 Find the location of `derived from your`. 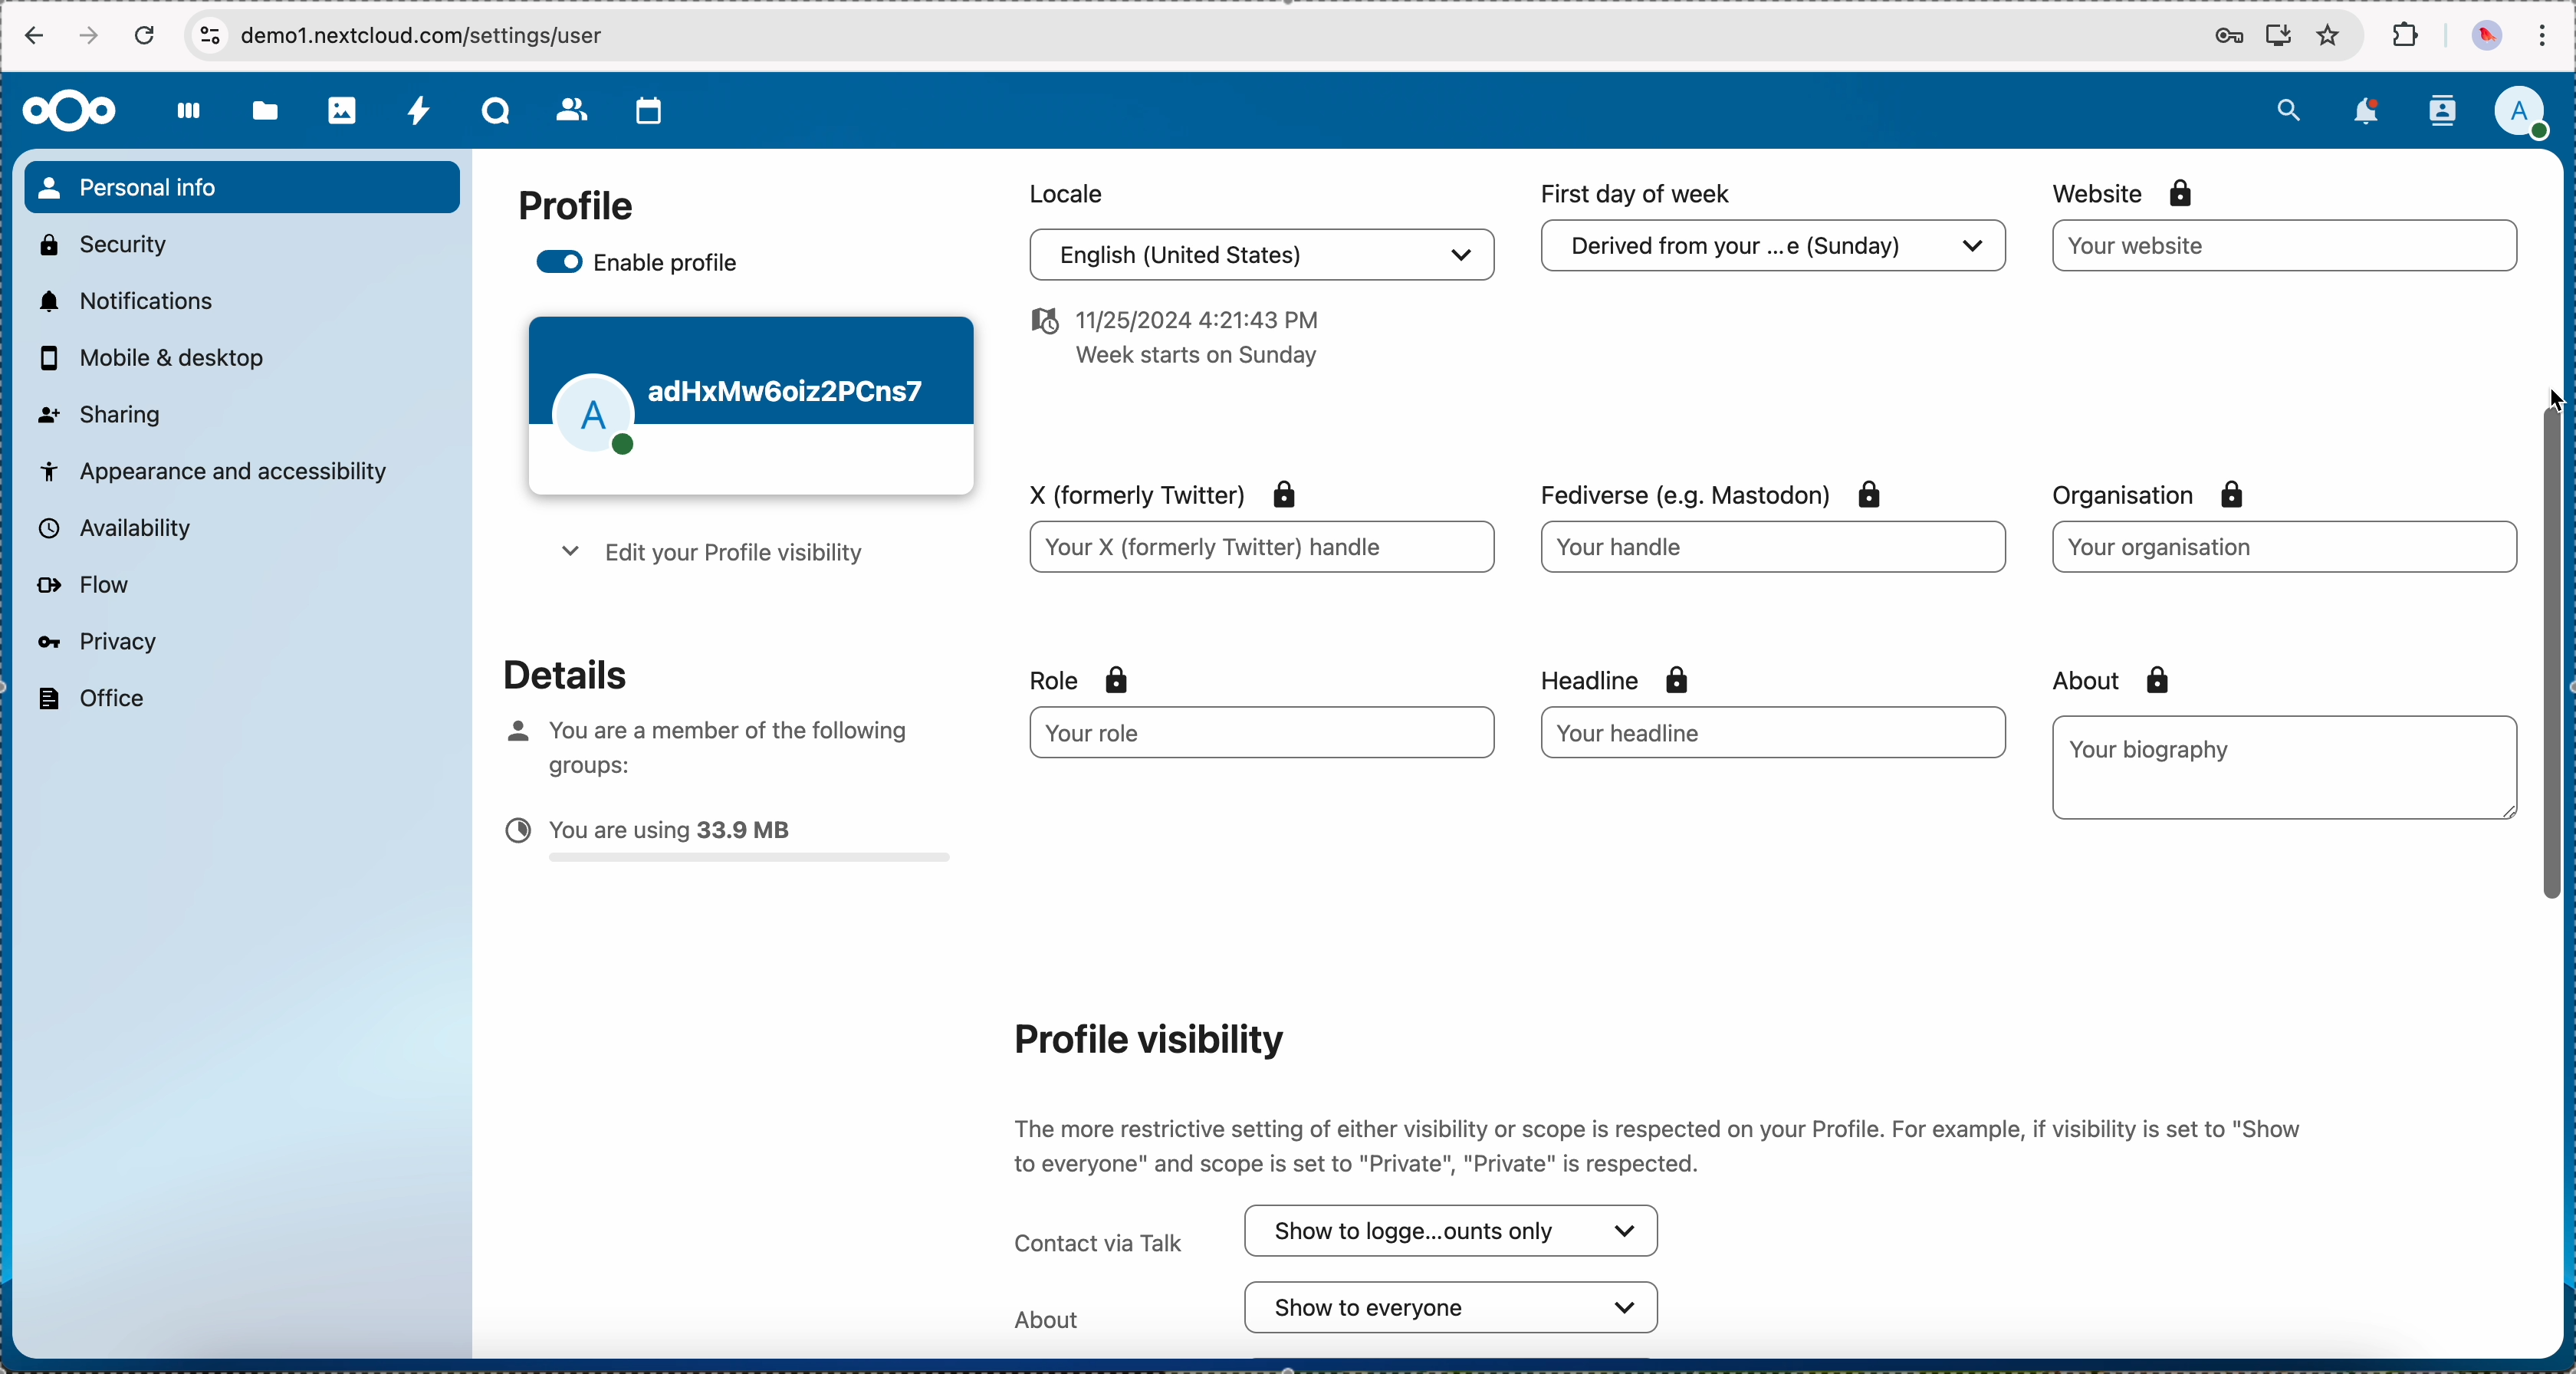

derived from your is located at coordinates (1769, 252).